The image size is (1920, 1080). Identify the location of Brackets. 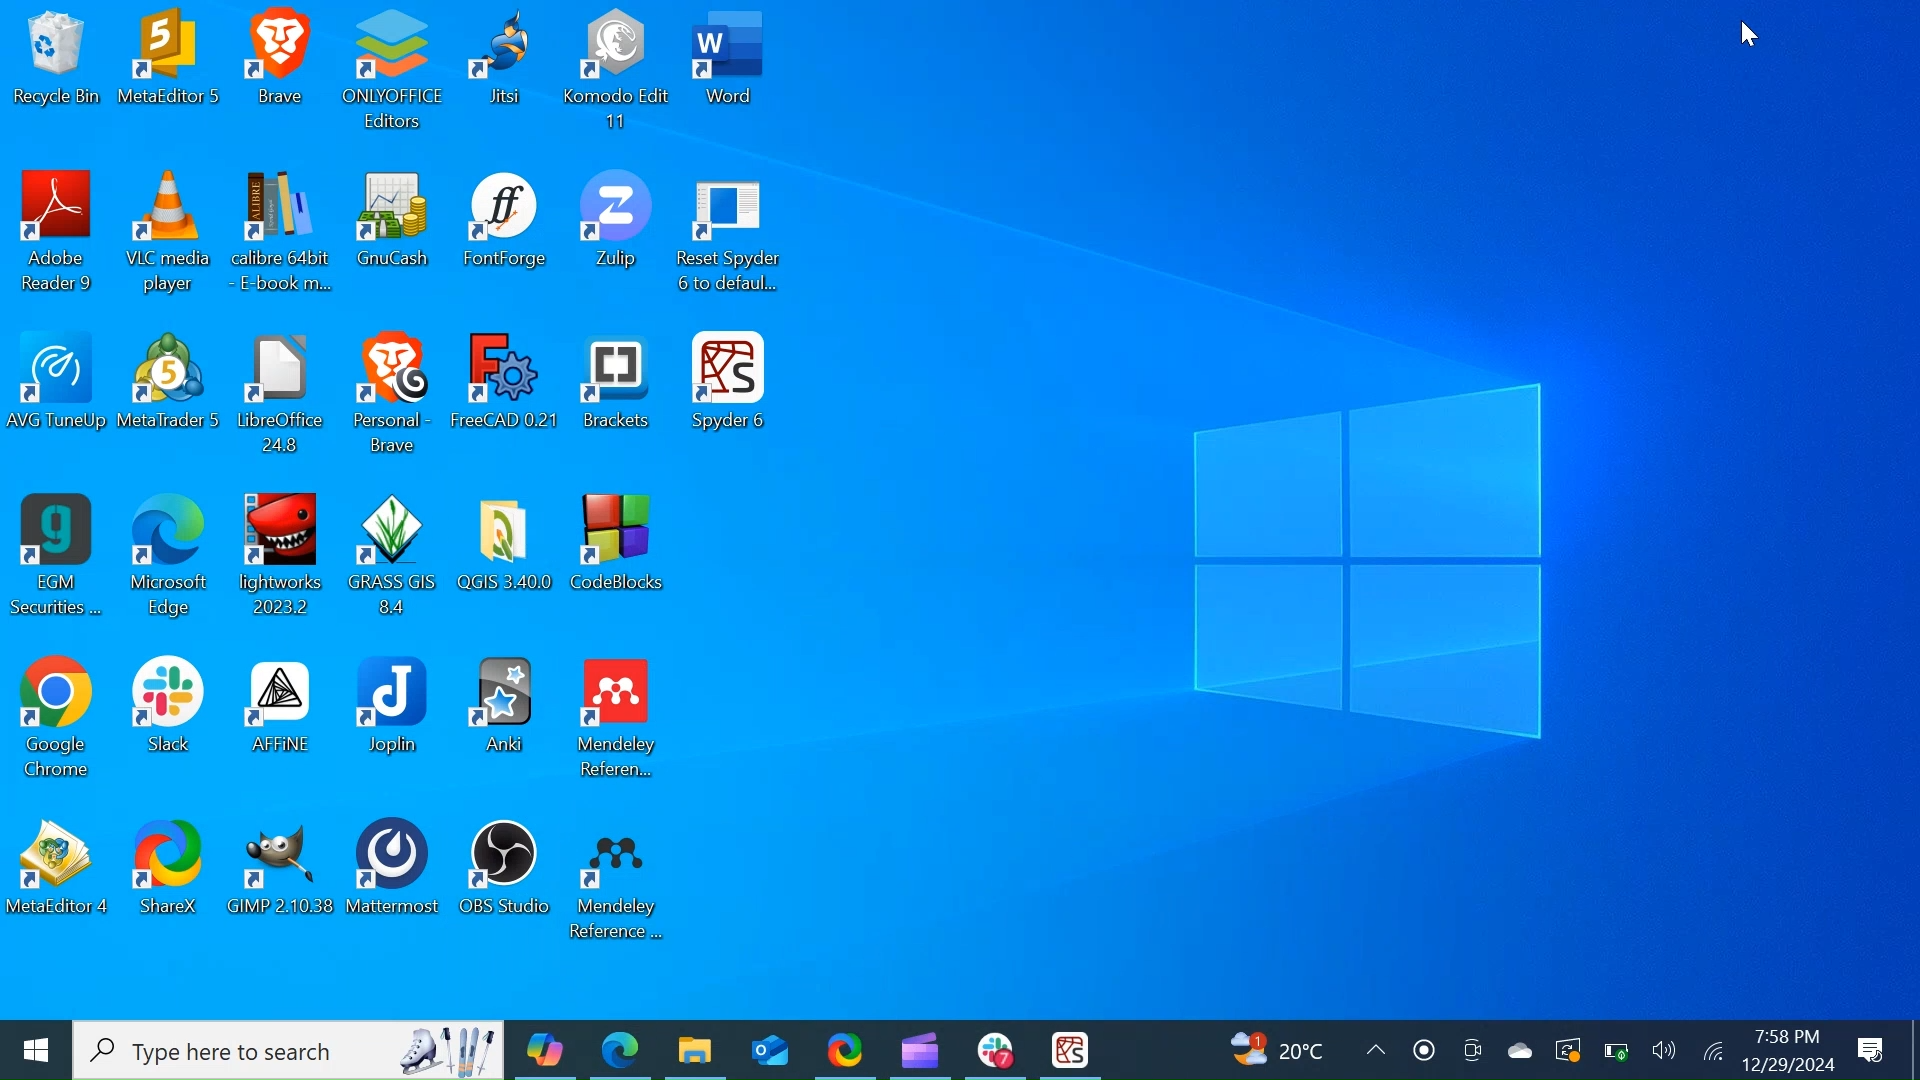
(623, 396).